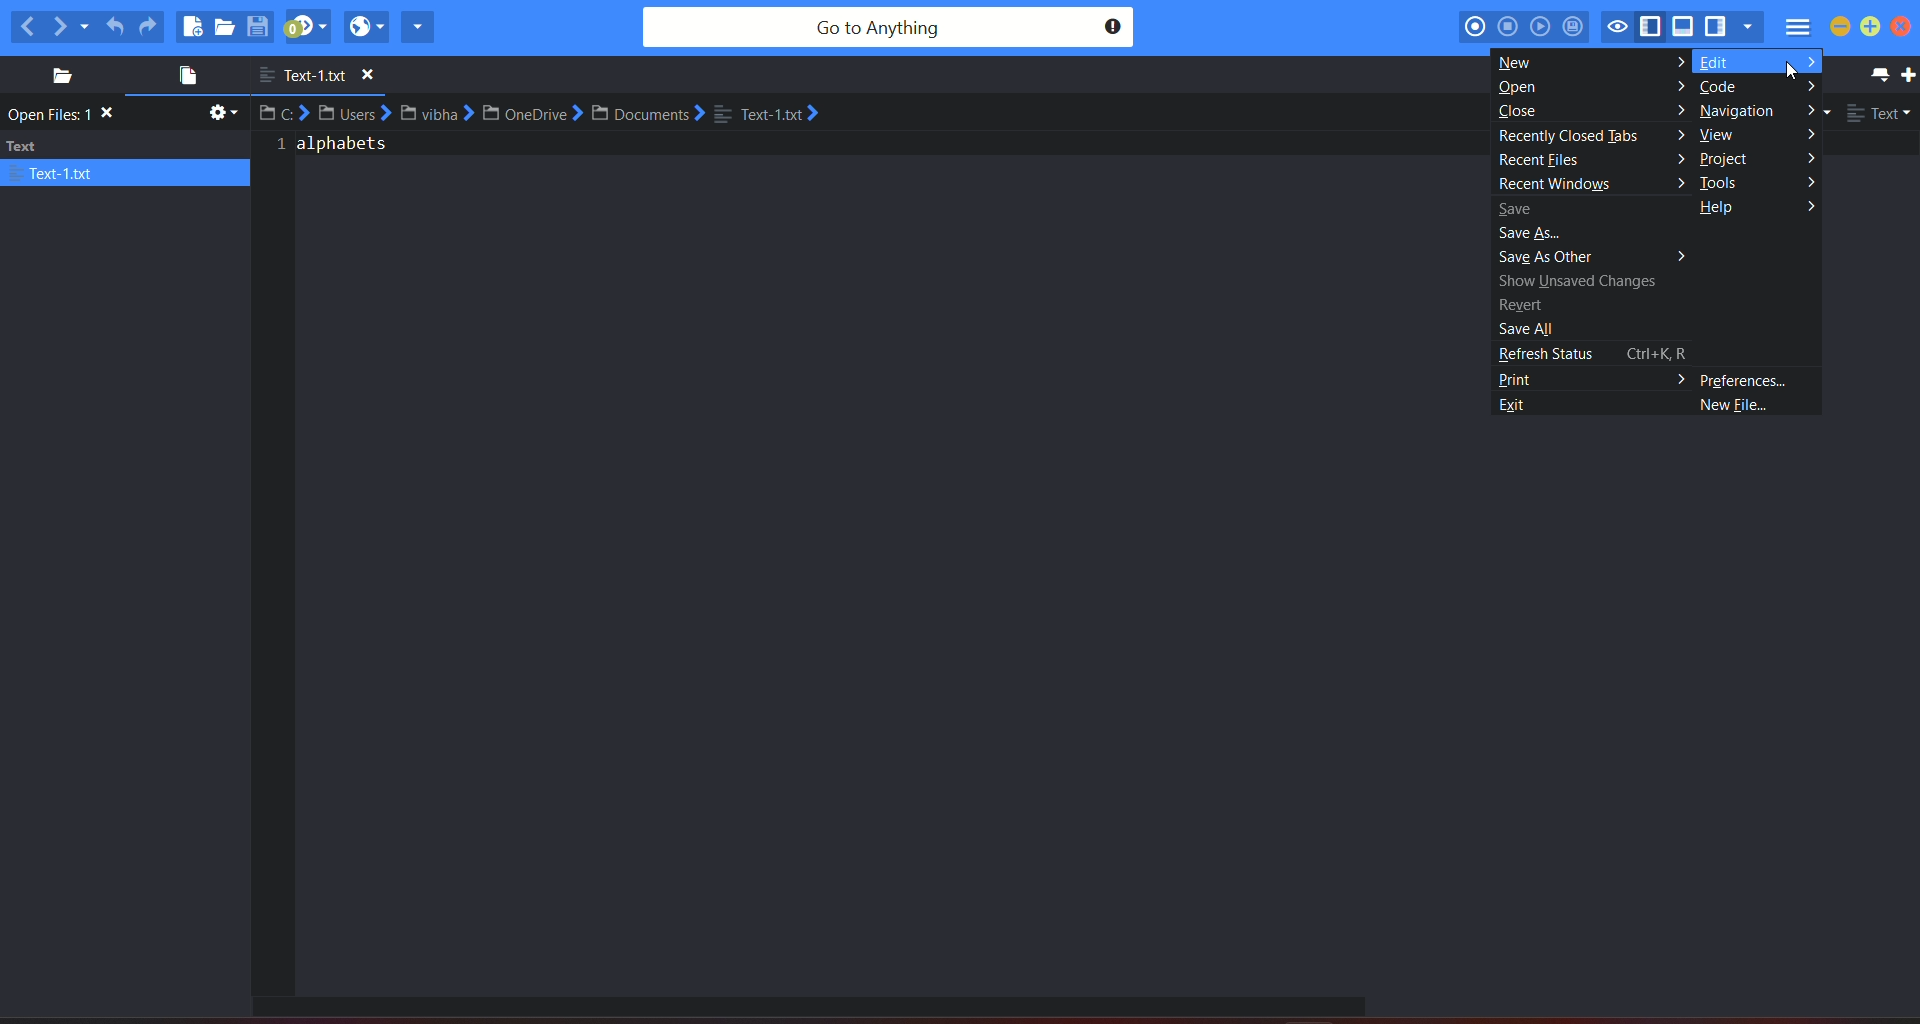 The height and width of the screenshot is (1024, 1920). What do you see at coordinates (1685, 253) in the screenshot?
I see `More` at bounding box center [1685, 253].